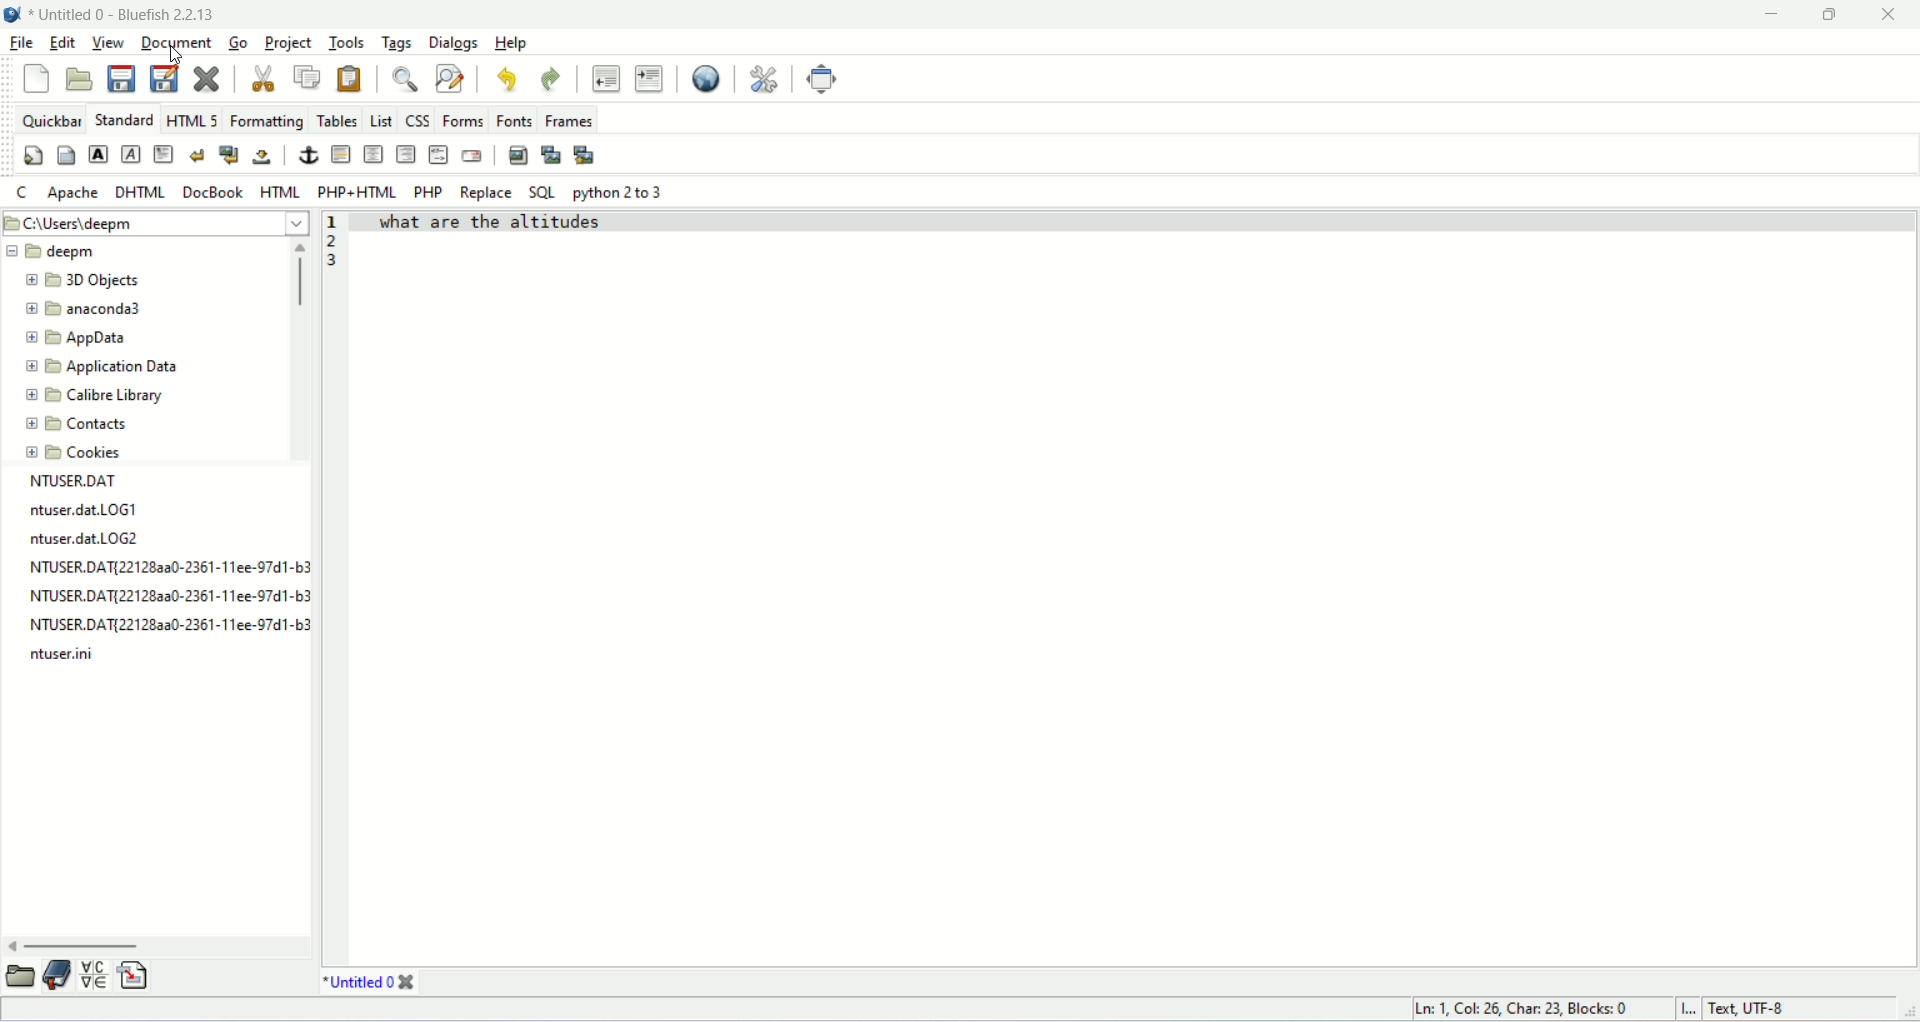 This screenshot has width=1920, height=1022. Describe the element at coordinates (49, 118) in the screenshot. I see `quickbar` at that location.